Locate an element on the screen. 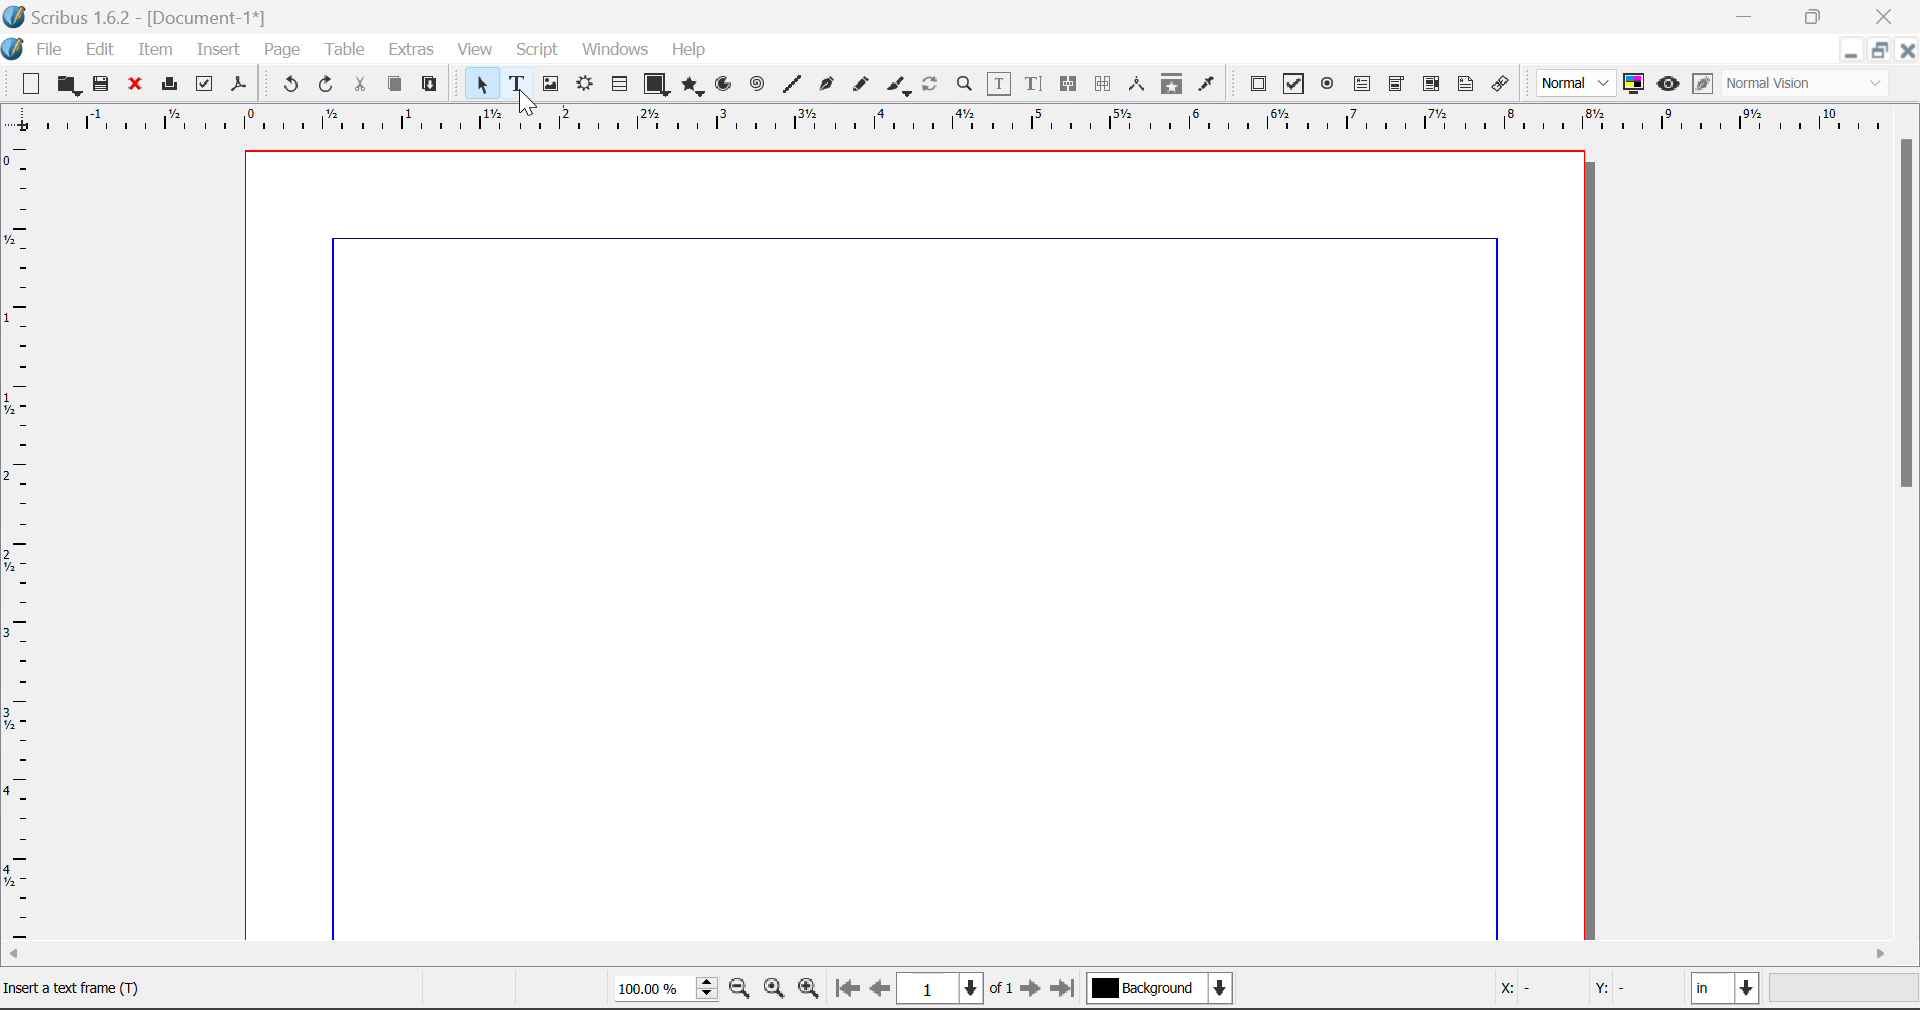 This screenshot has width=1920, height=1010. Page 1 of 1 is located at coordinates (958, 988).